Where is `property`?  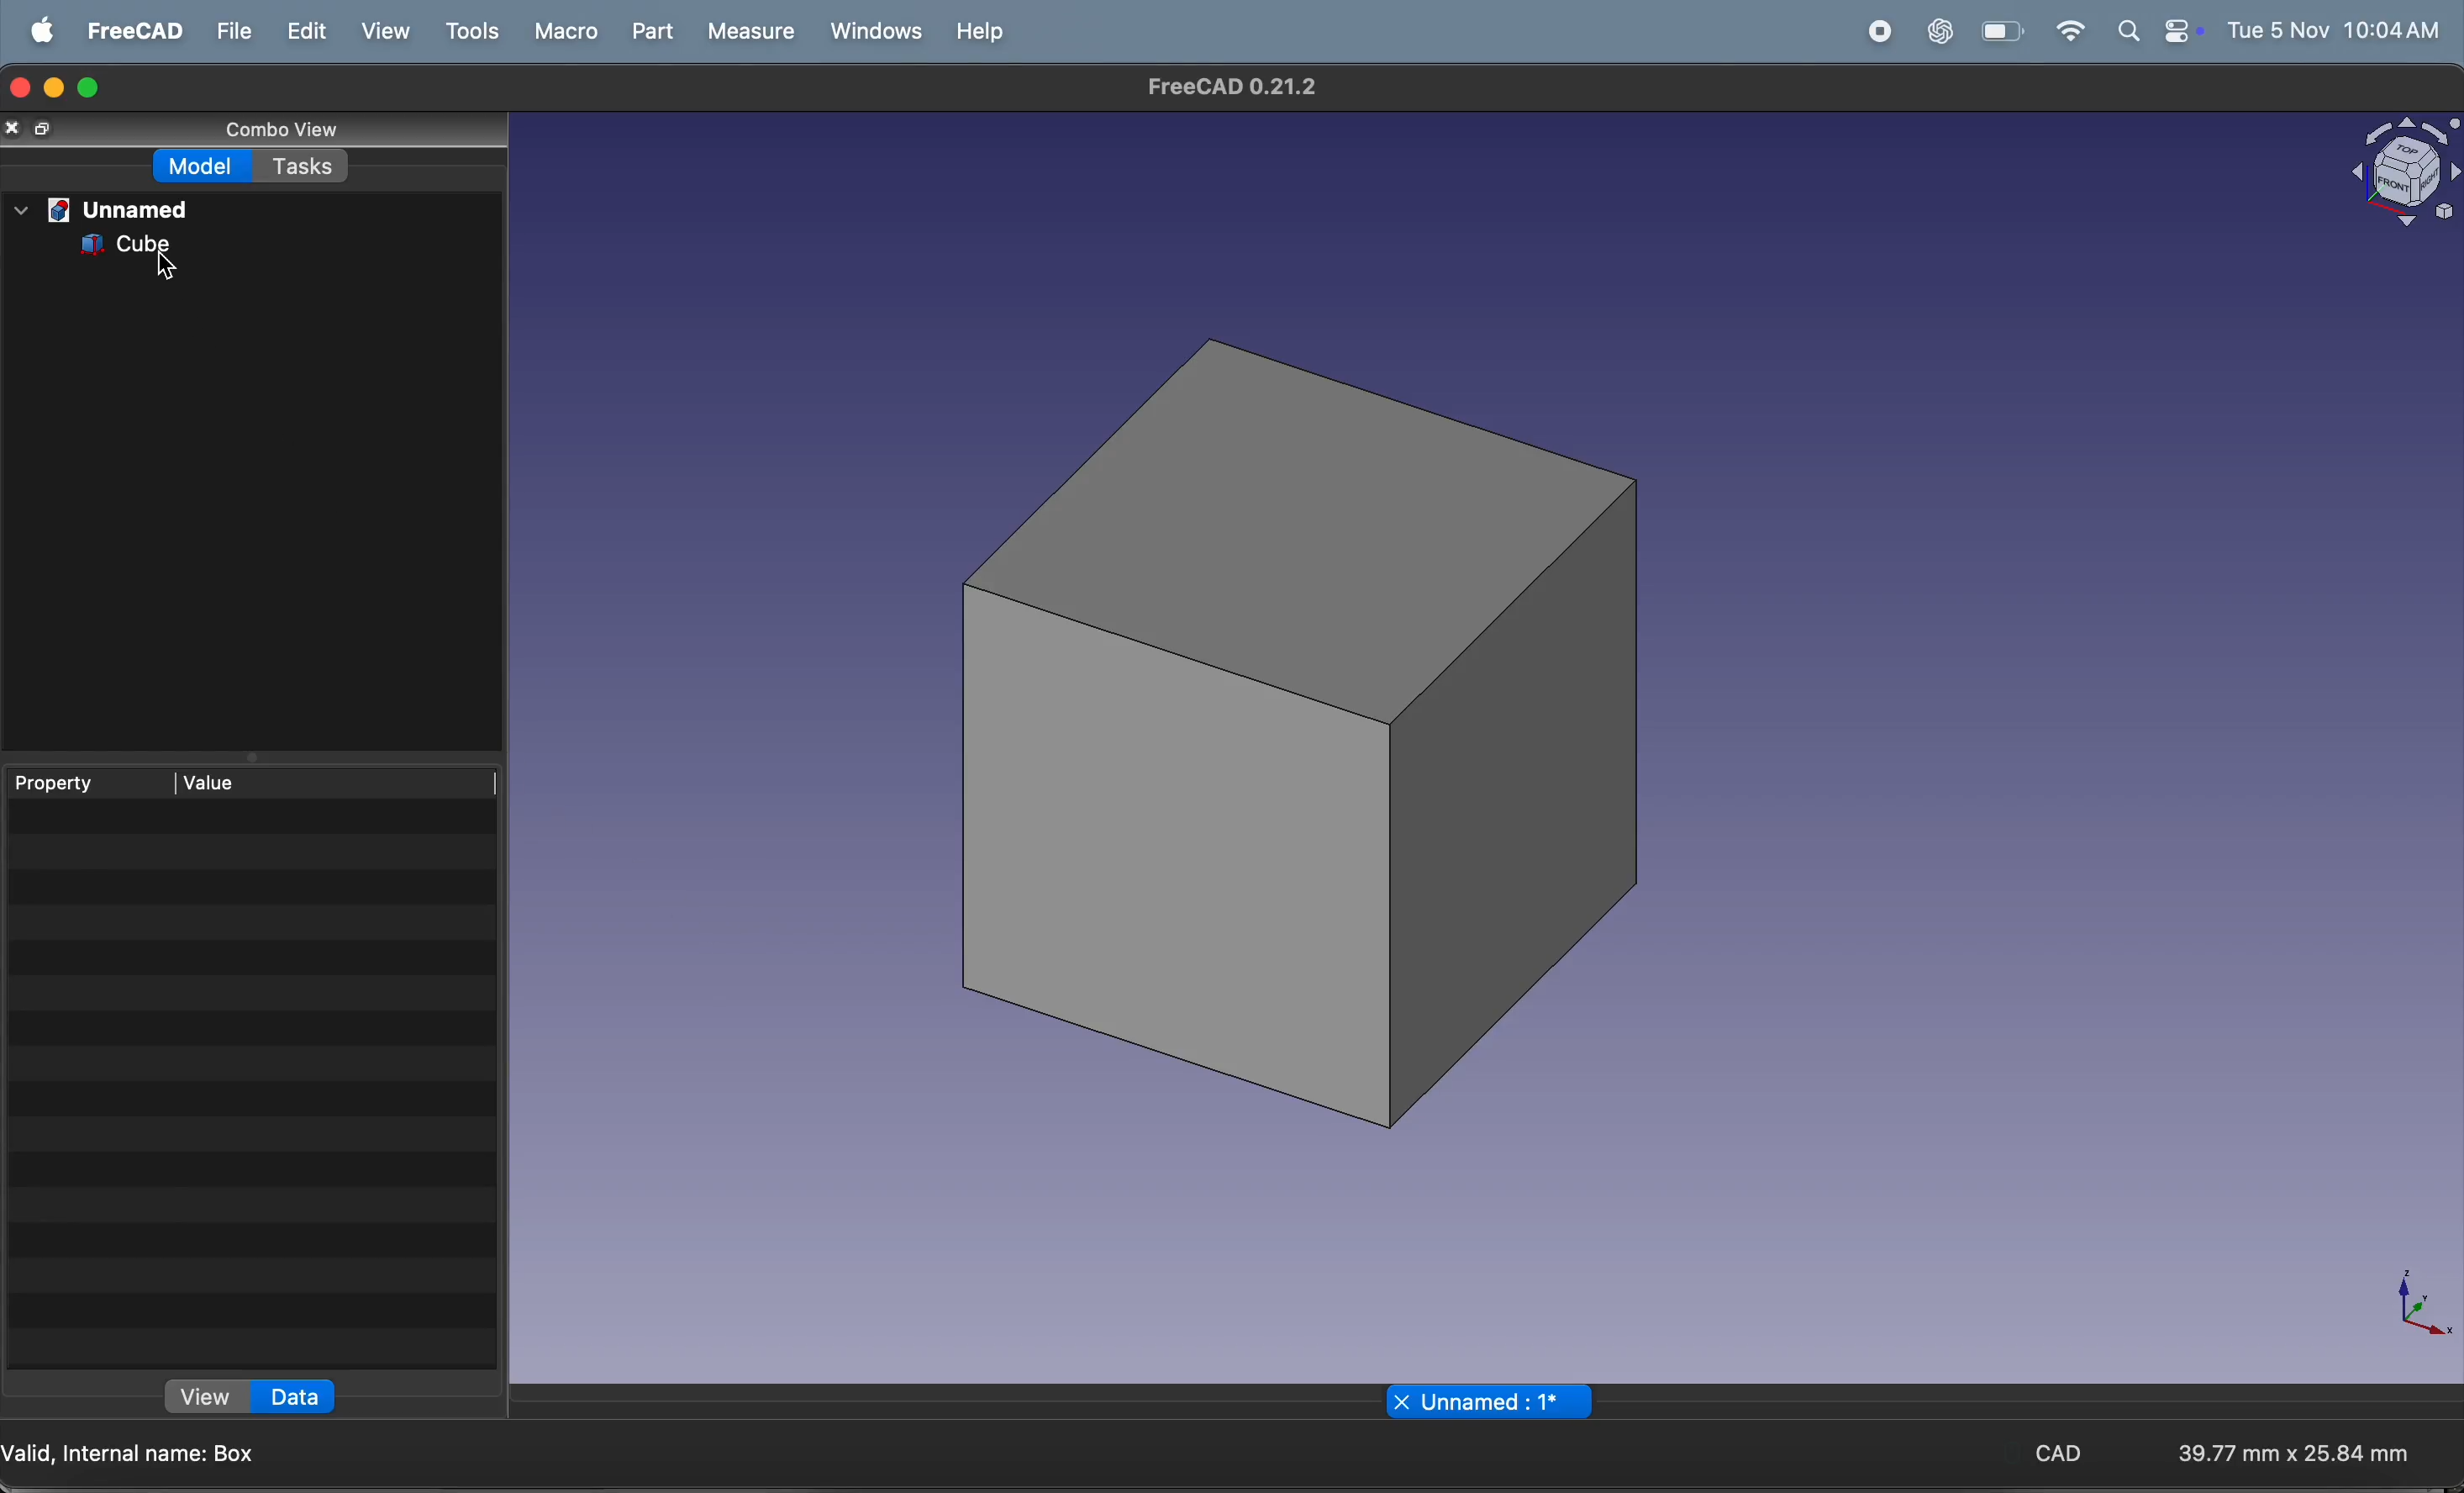 property is located at coordinates (68, 786).